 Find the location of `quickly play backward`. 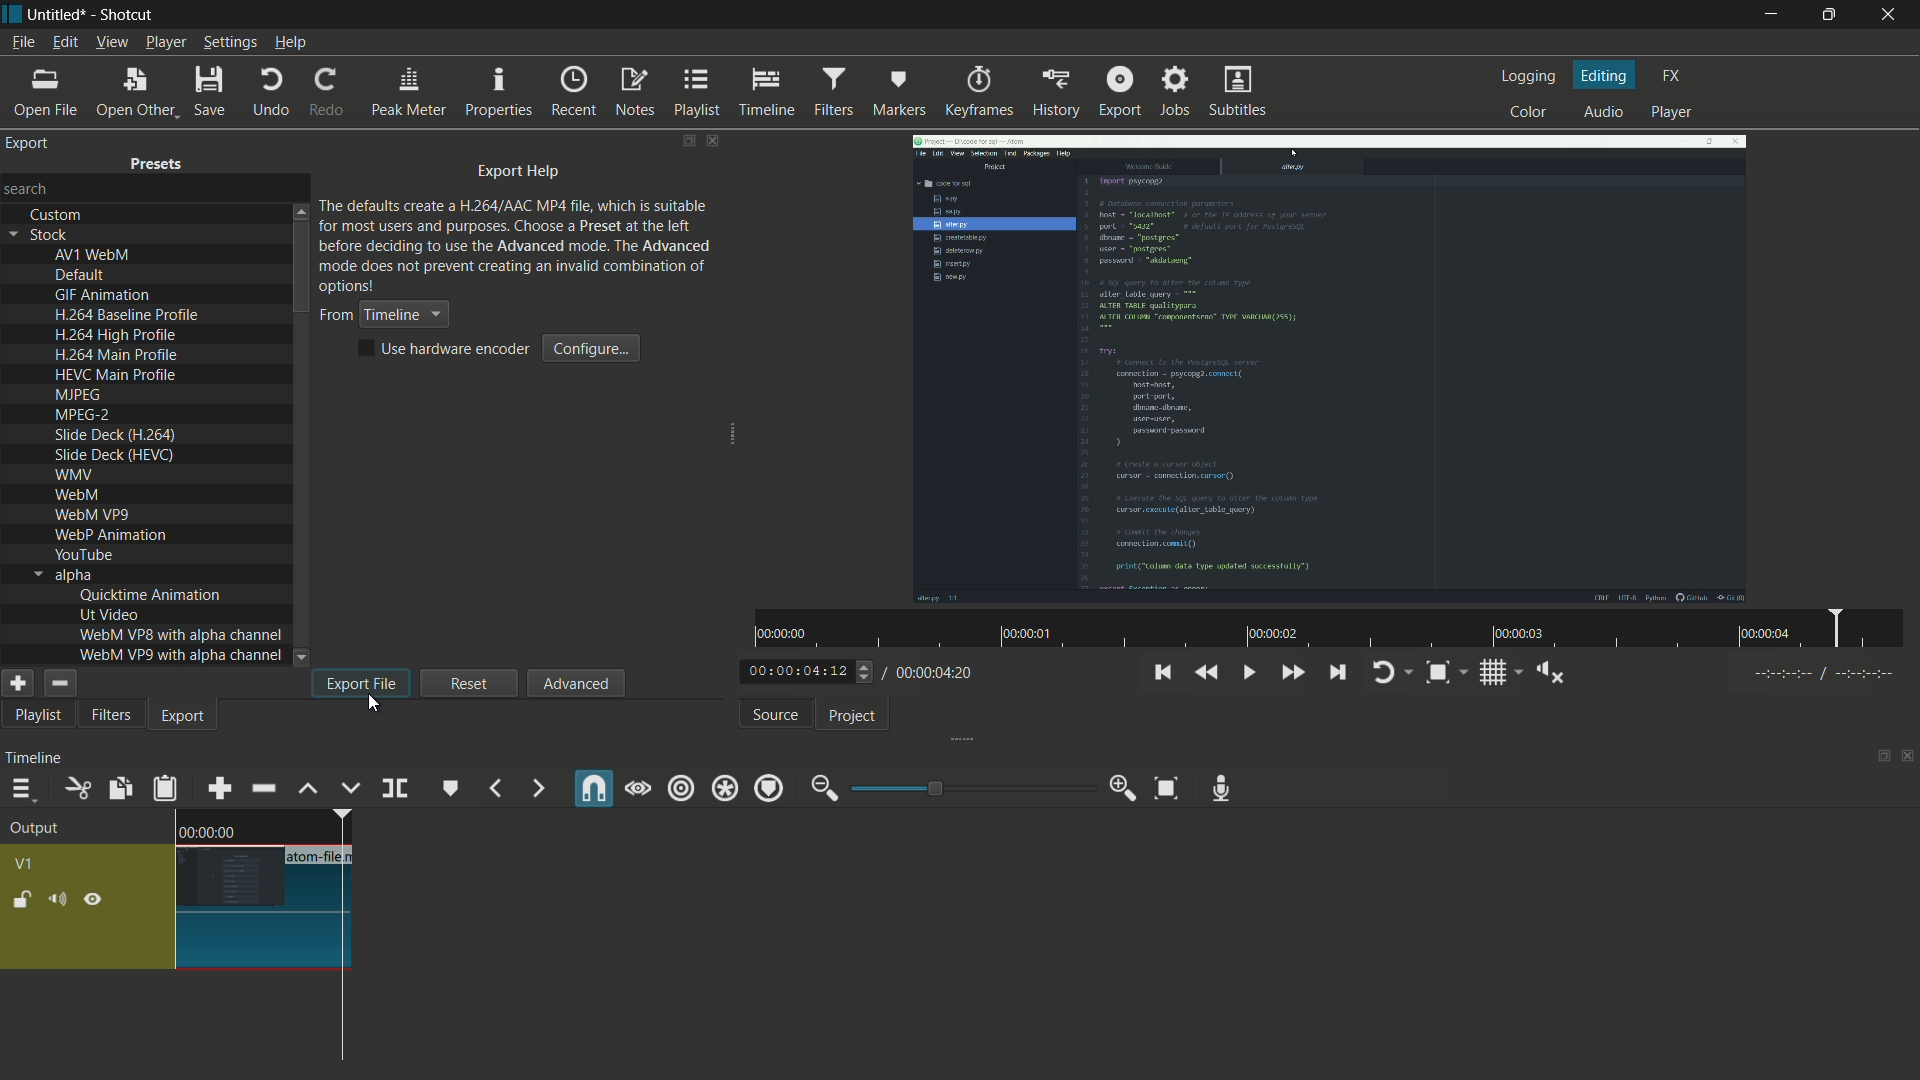

quickly play backward is located at coordinates (1208, 670).